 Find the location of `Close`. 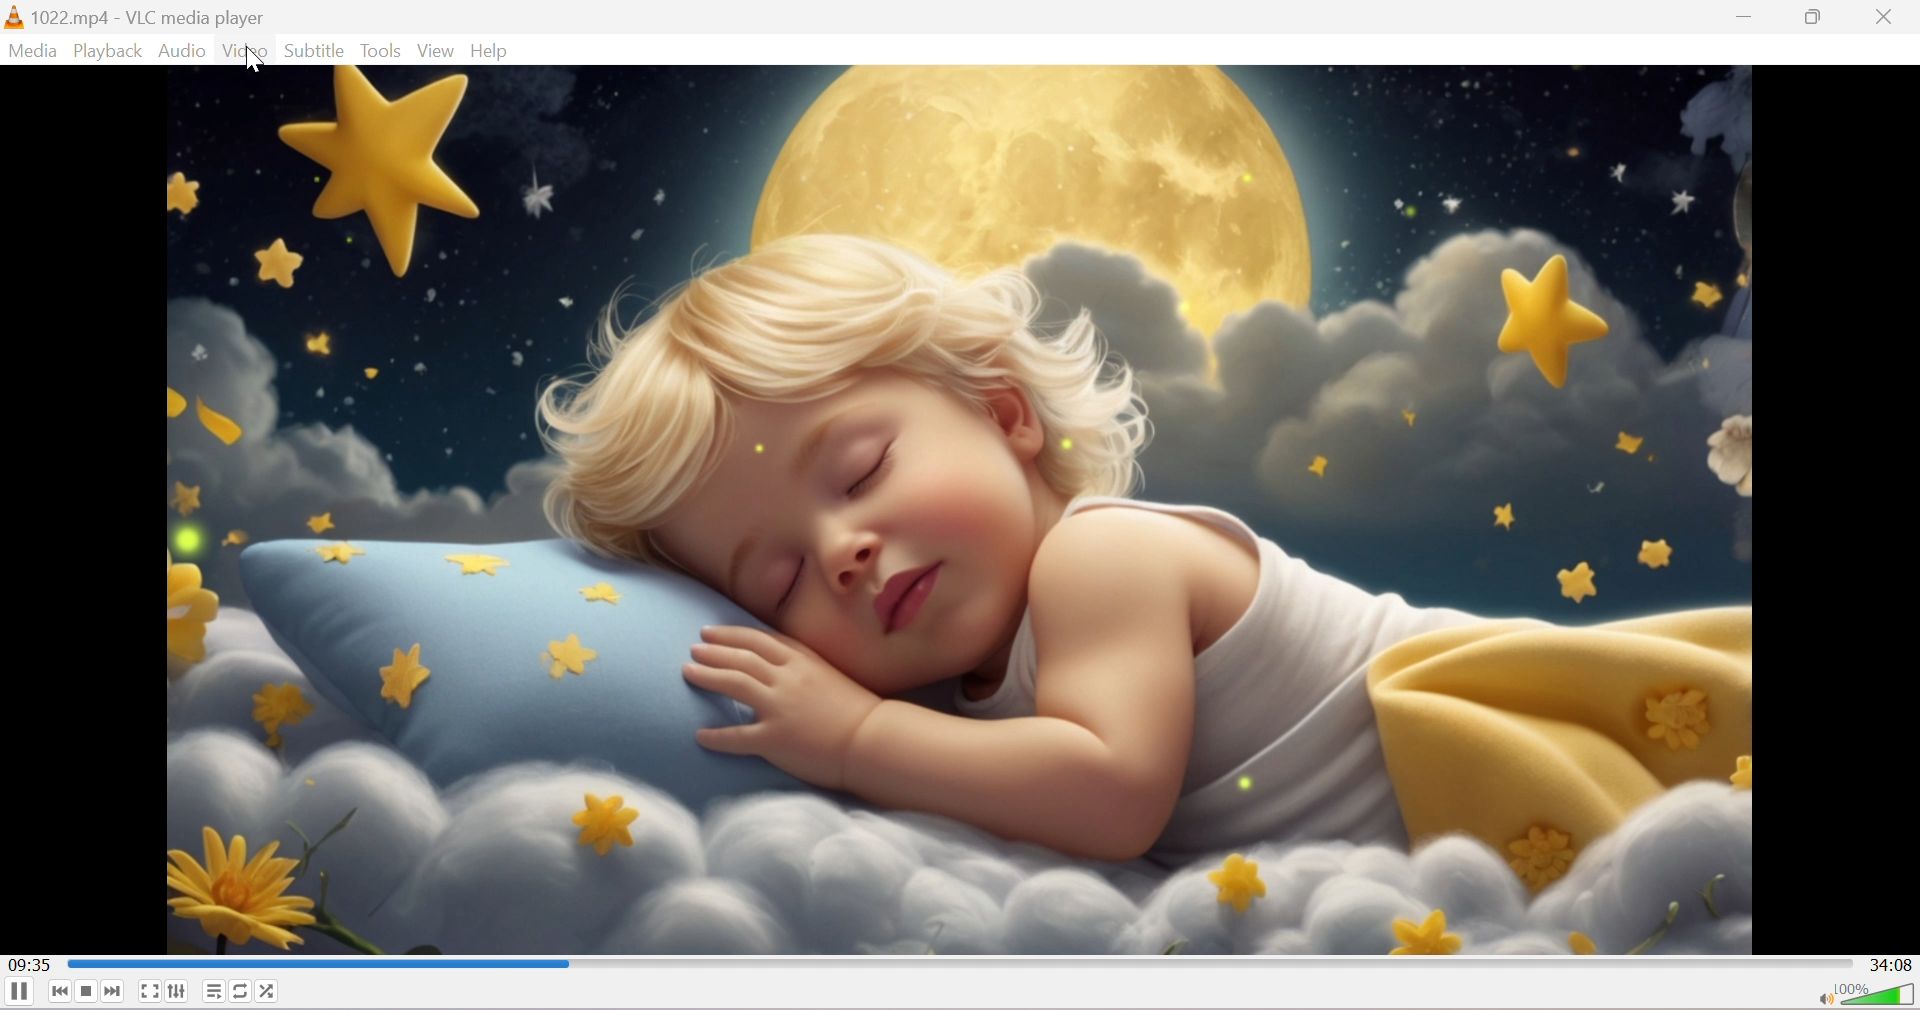

Close is located at coordinates (1890, 17).